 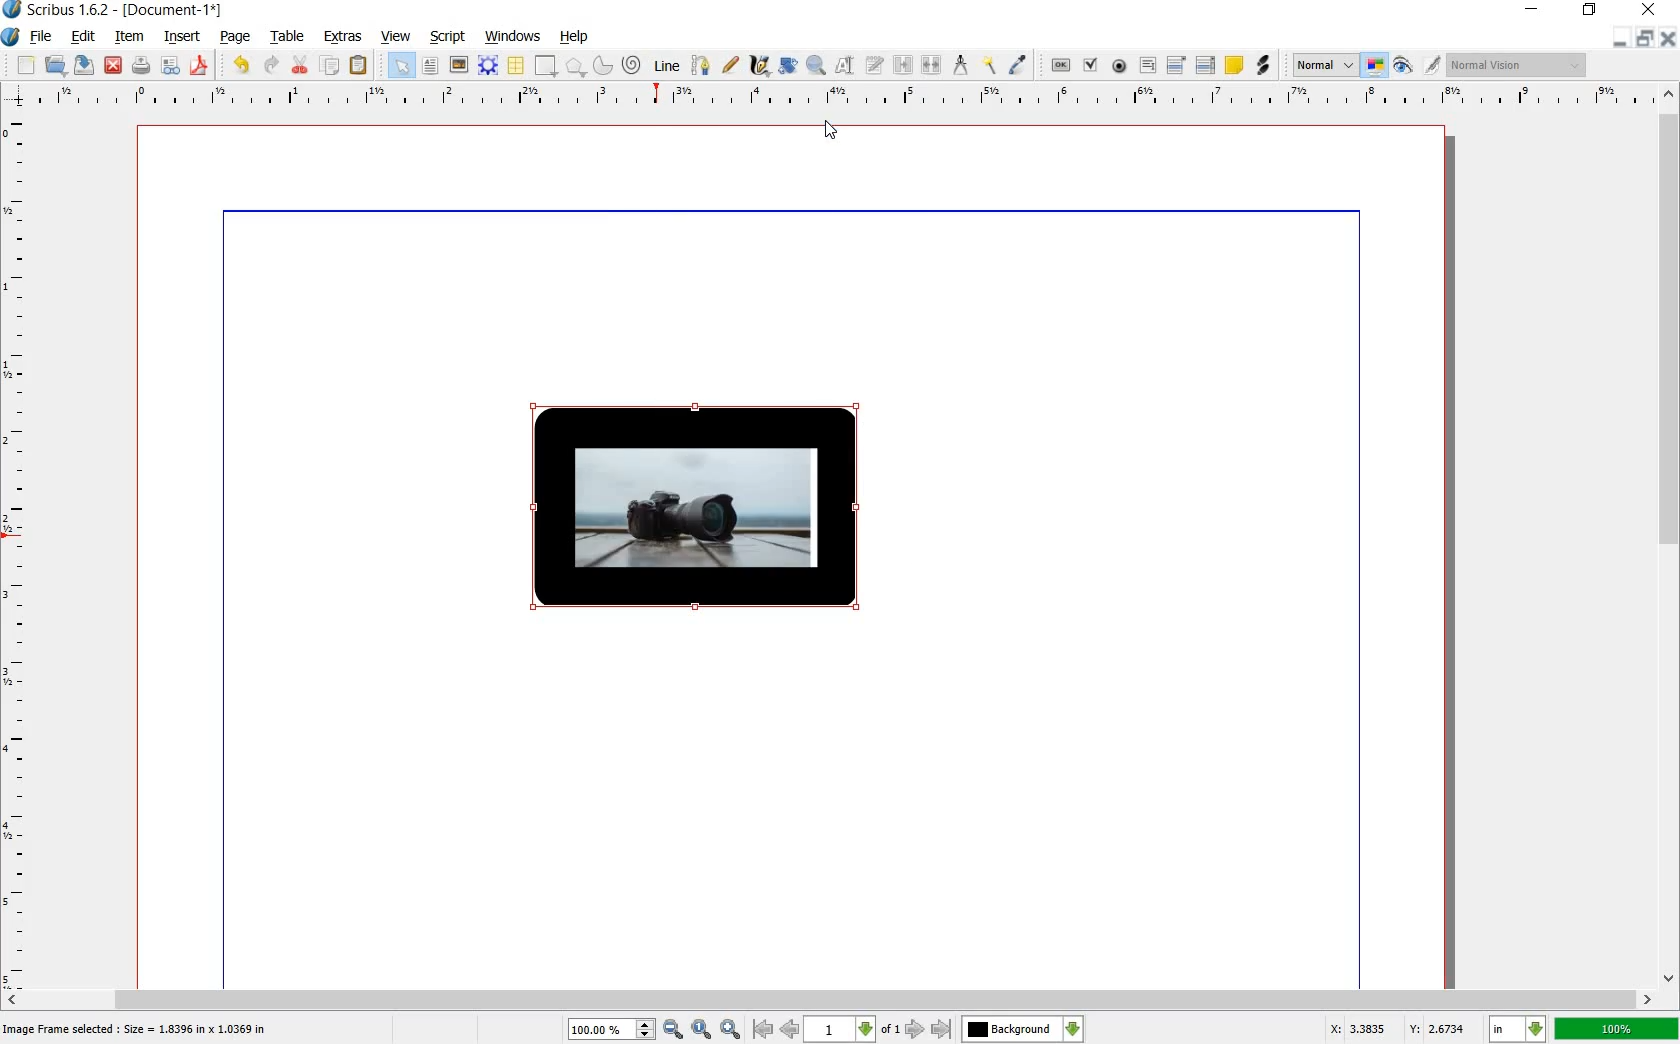 What do you see at coordinates (10, 37) in the screenshot?
I see `system logo` at bounding box center [10, 37].